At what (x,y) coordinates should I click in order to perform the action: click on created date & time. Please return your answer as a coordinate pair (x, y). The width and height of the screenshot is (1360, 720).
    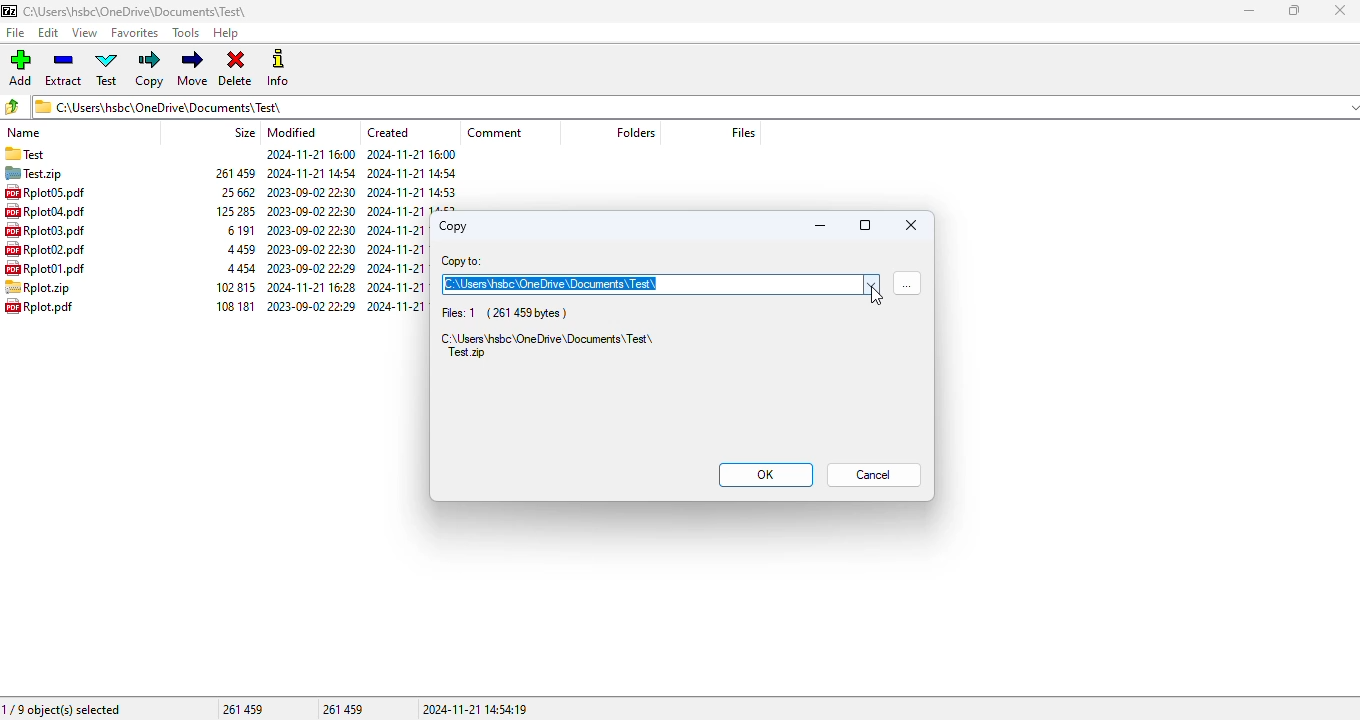
    Looking at the image, I should click on (412, 173).